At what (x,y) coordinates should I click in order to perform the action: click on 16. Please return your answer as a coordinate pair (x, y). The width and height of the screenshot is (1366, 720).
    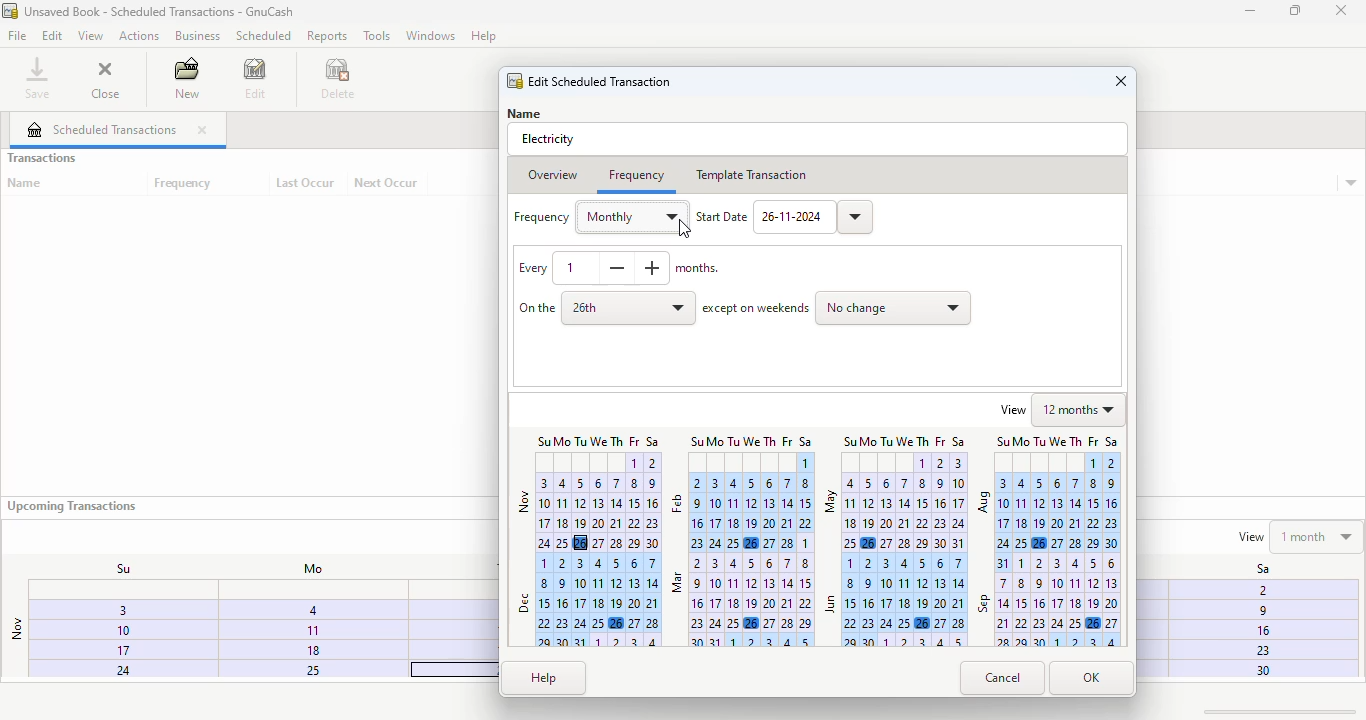
    Looking at the image, I should click on (1261, 631).